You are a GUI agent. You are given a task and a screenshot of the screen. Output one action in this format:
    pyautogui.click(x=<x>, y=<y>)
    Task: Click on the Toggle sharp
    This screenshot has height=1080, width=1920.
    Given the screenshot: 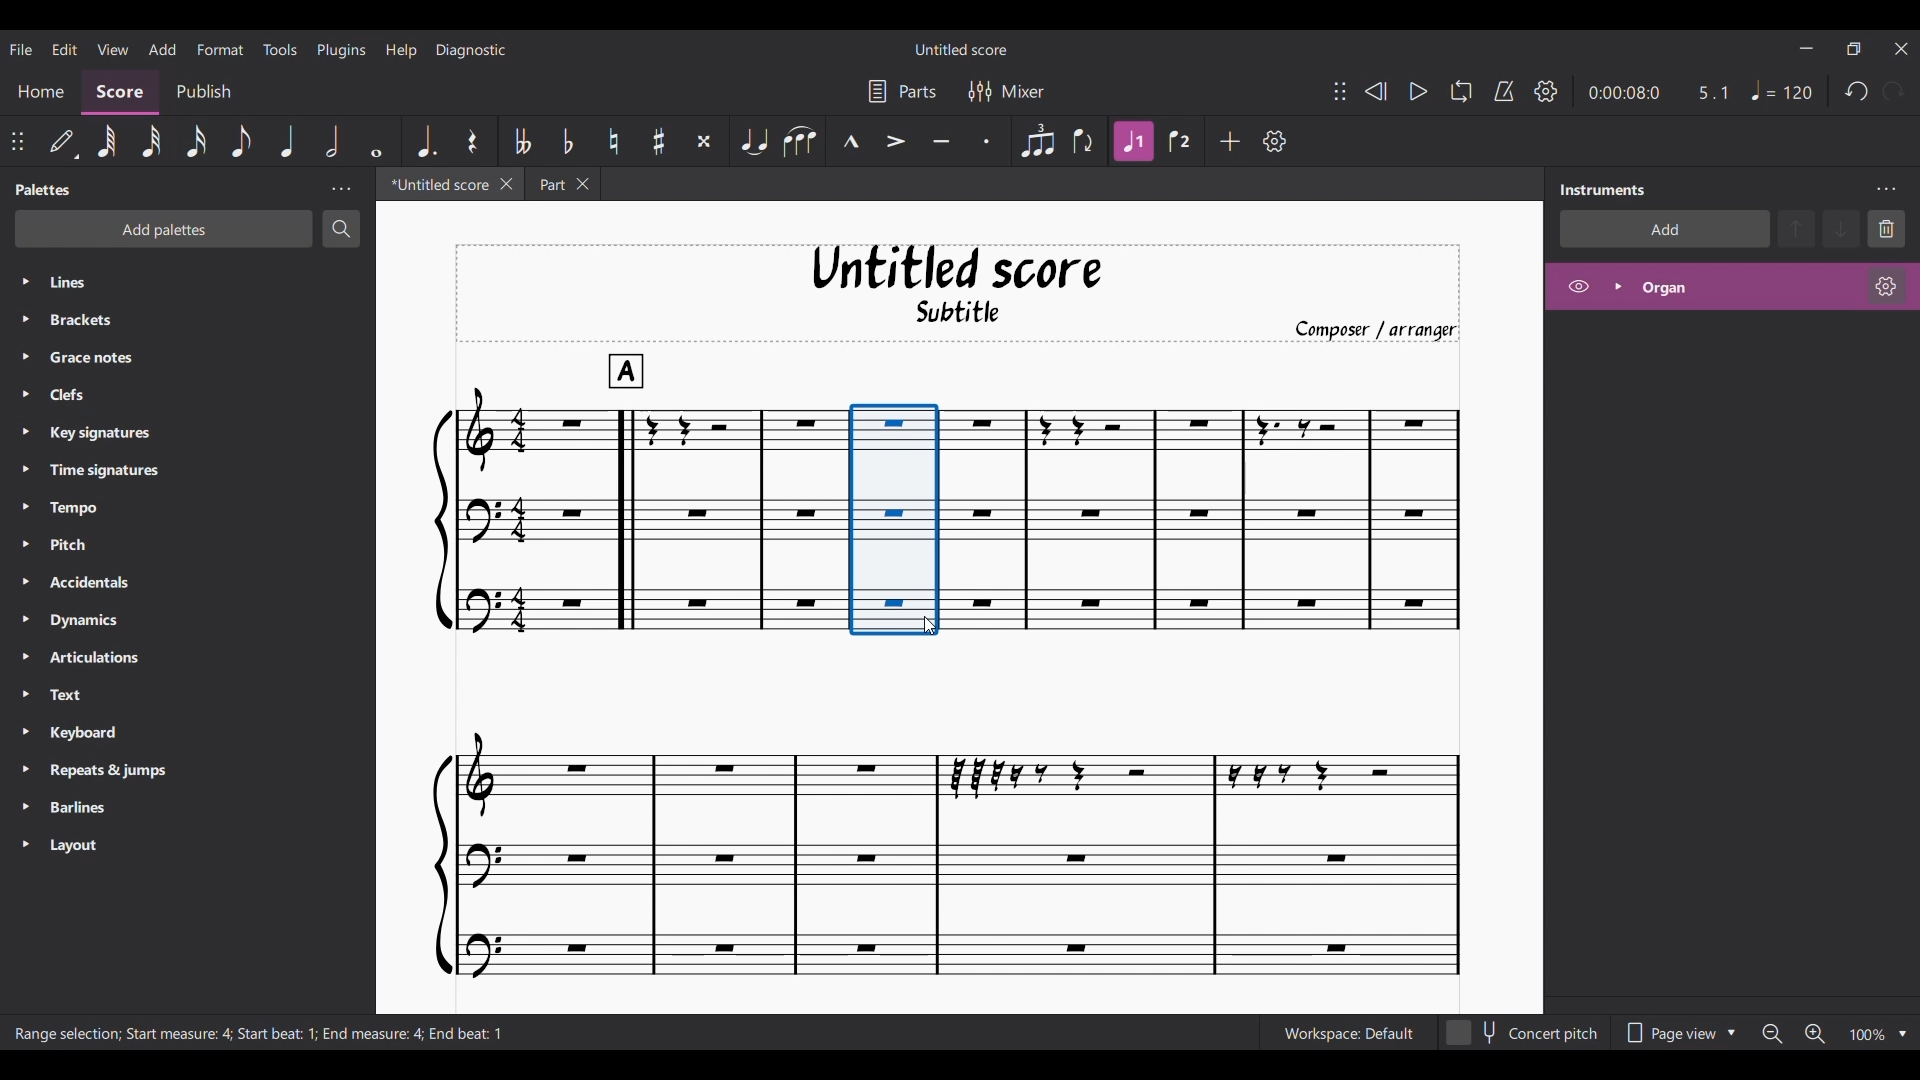 What is the action you would take?
    pyautogui.click(x=658, y=142)
    